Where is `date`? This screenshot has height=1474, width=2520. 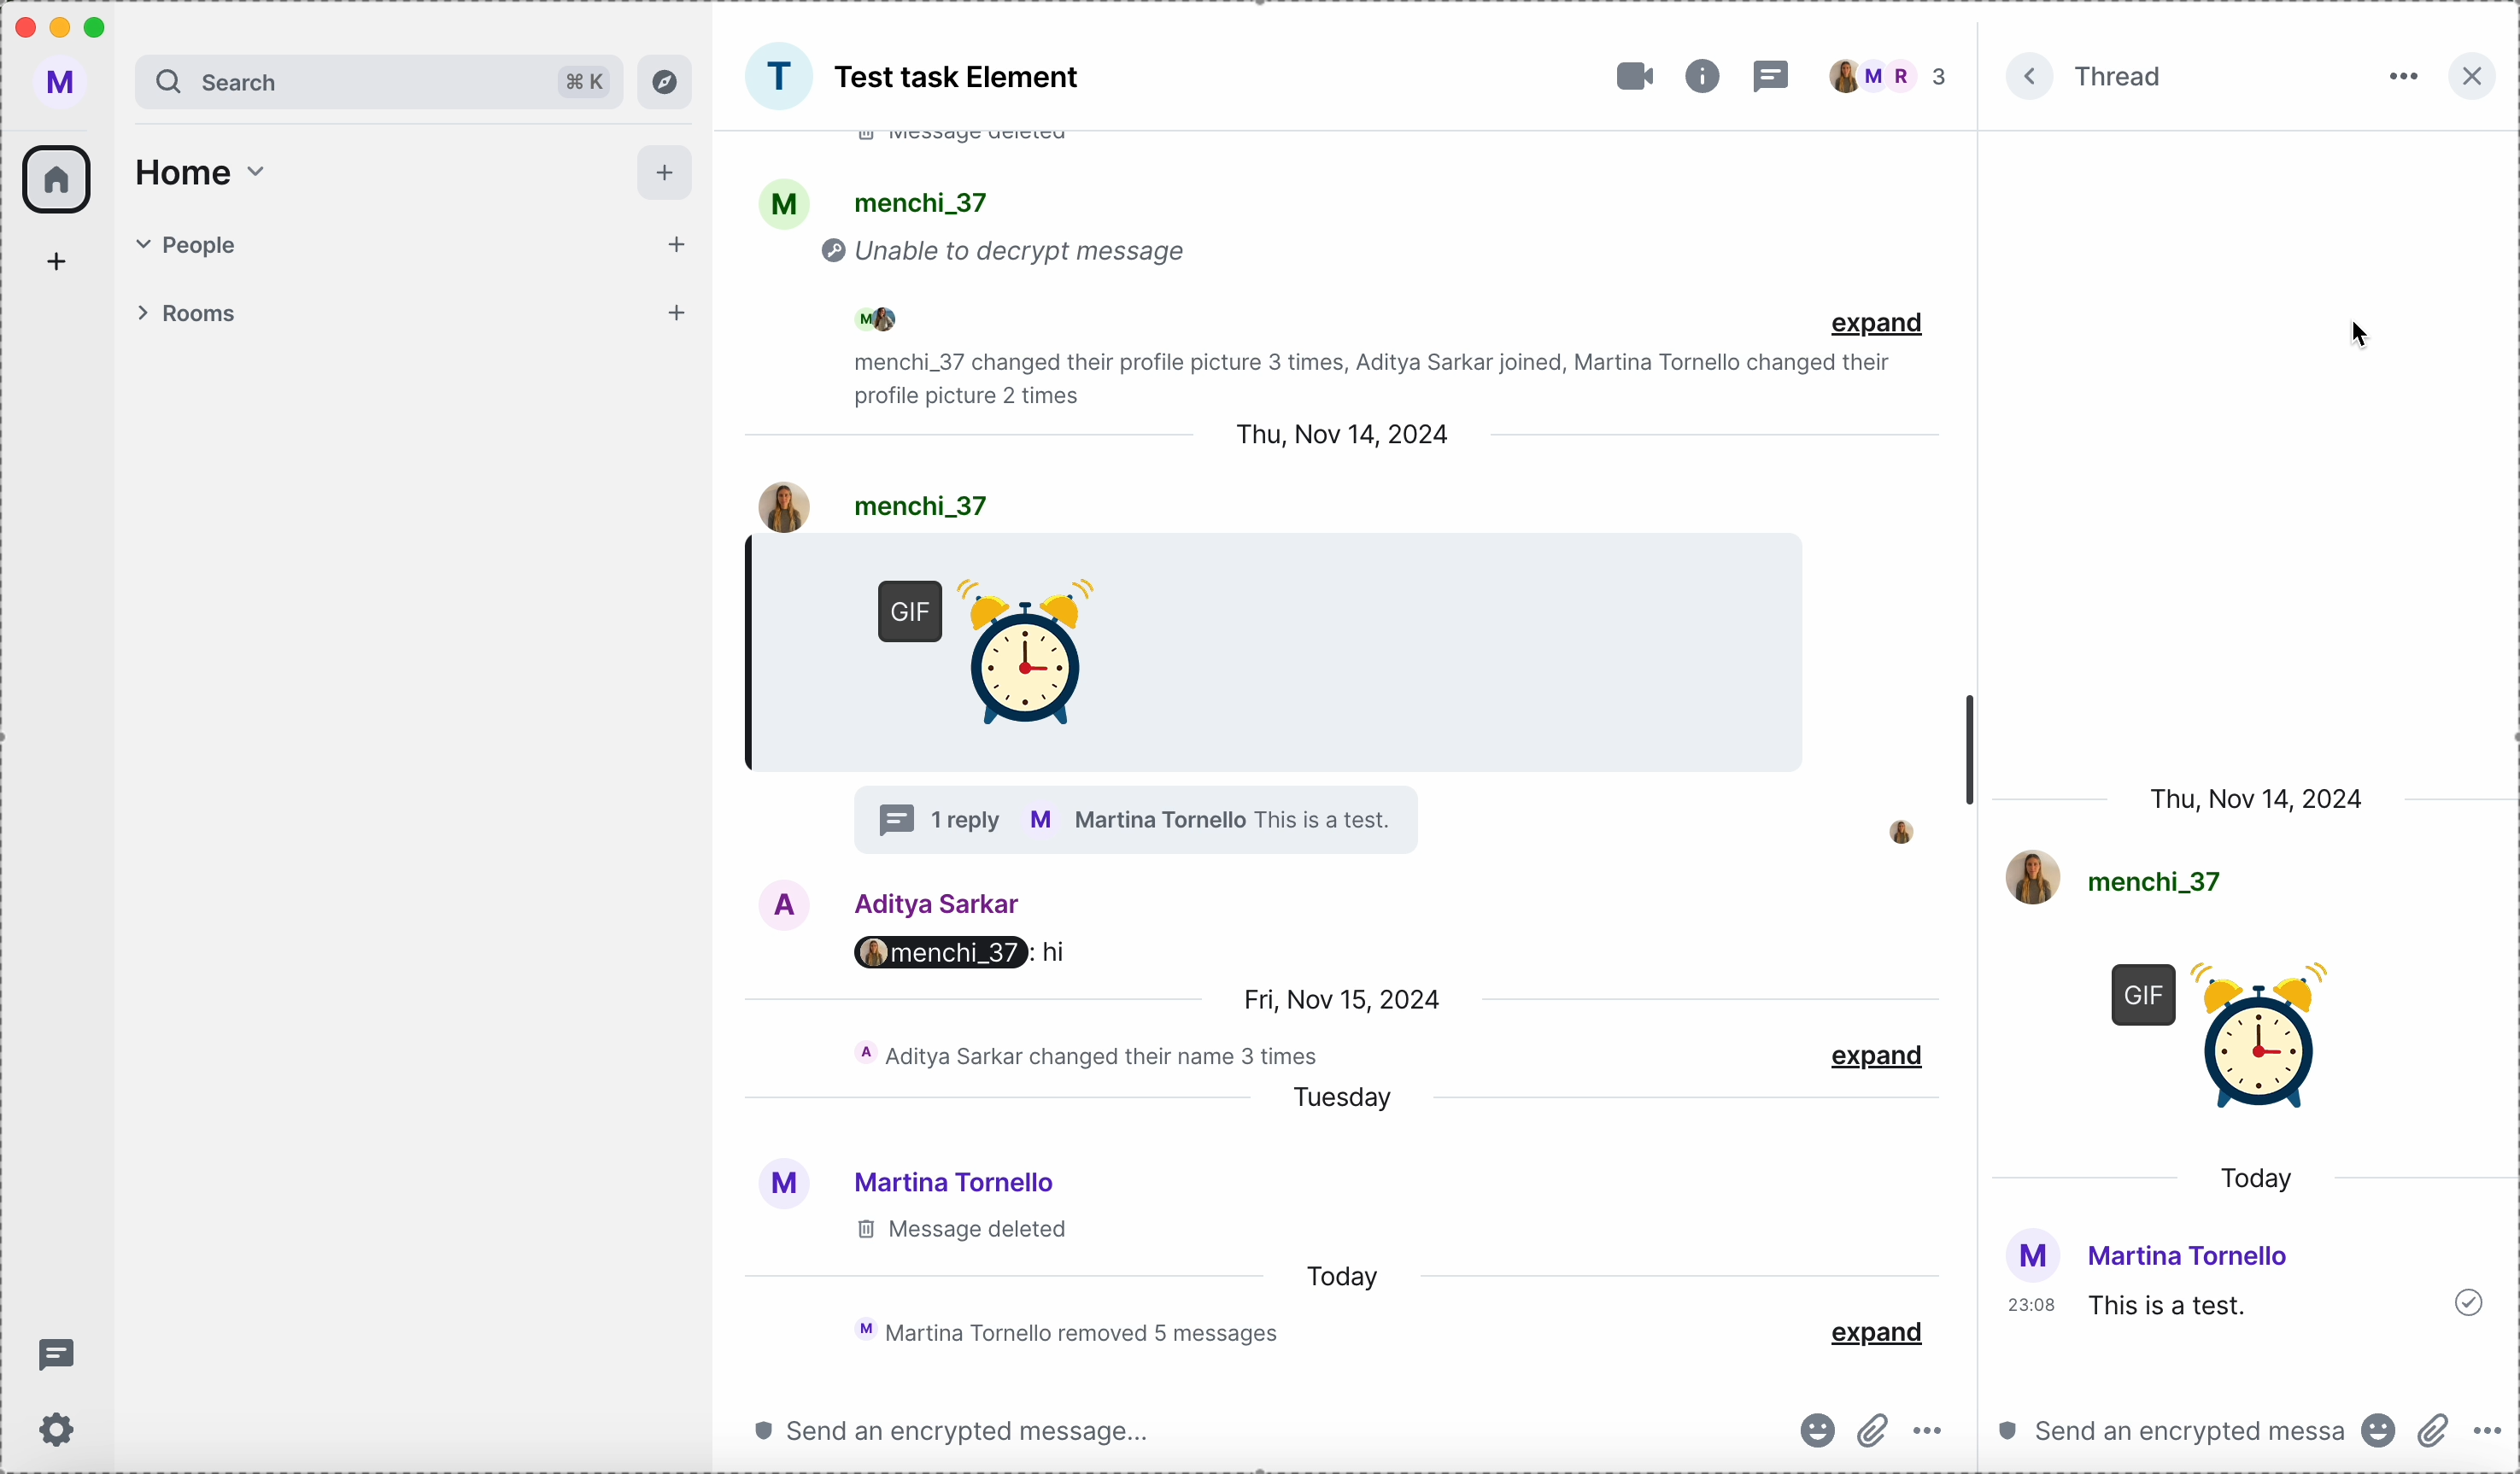 date is located at coordinates (1337, 995).